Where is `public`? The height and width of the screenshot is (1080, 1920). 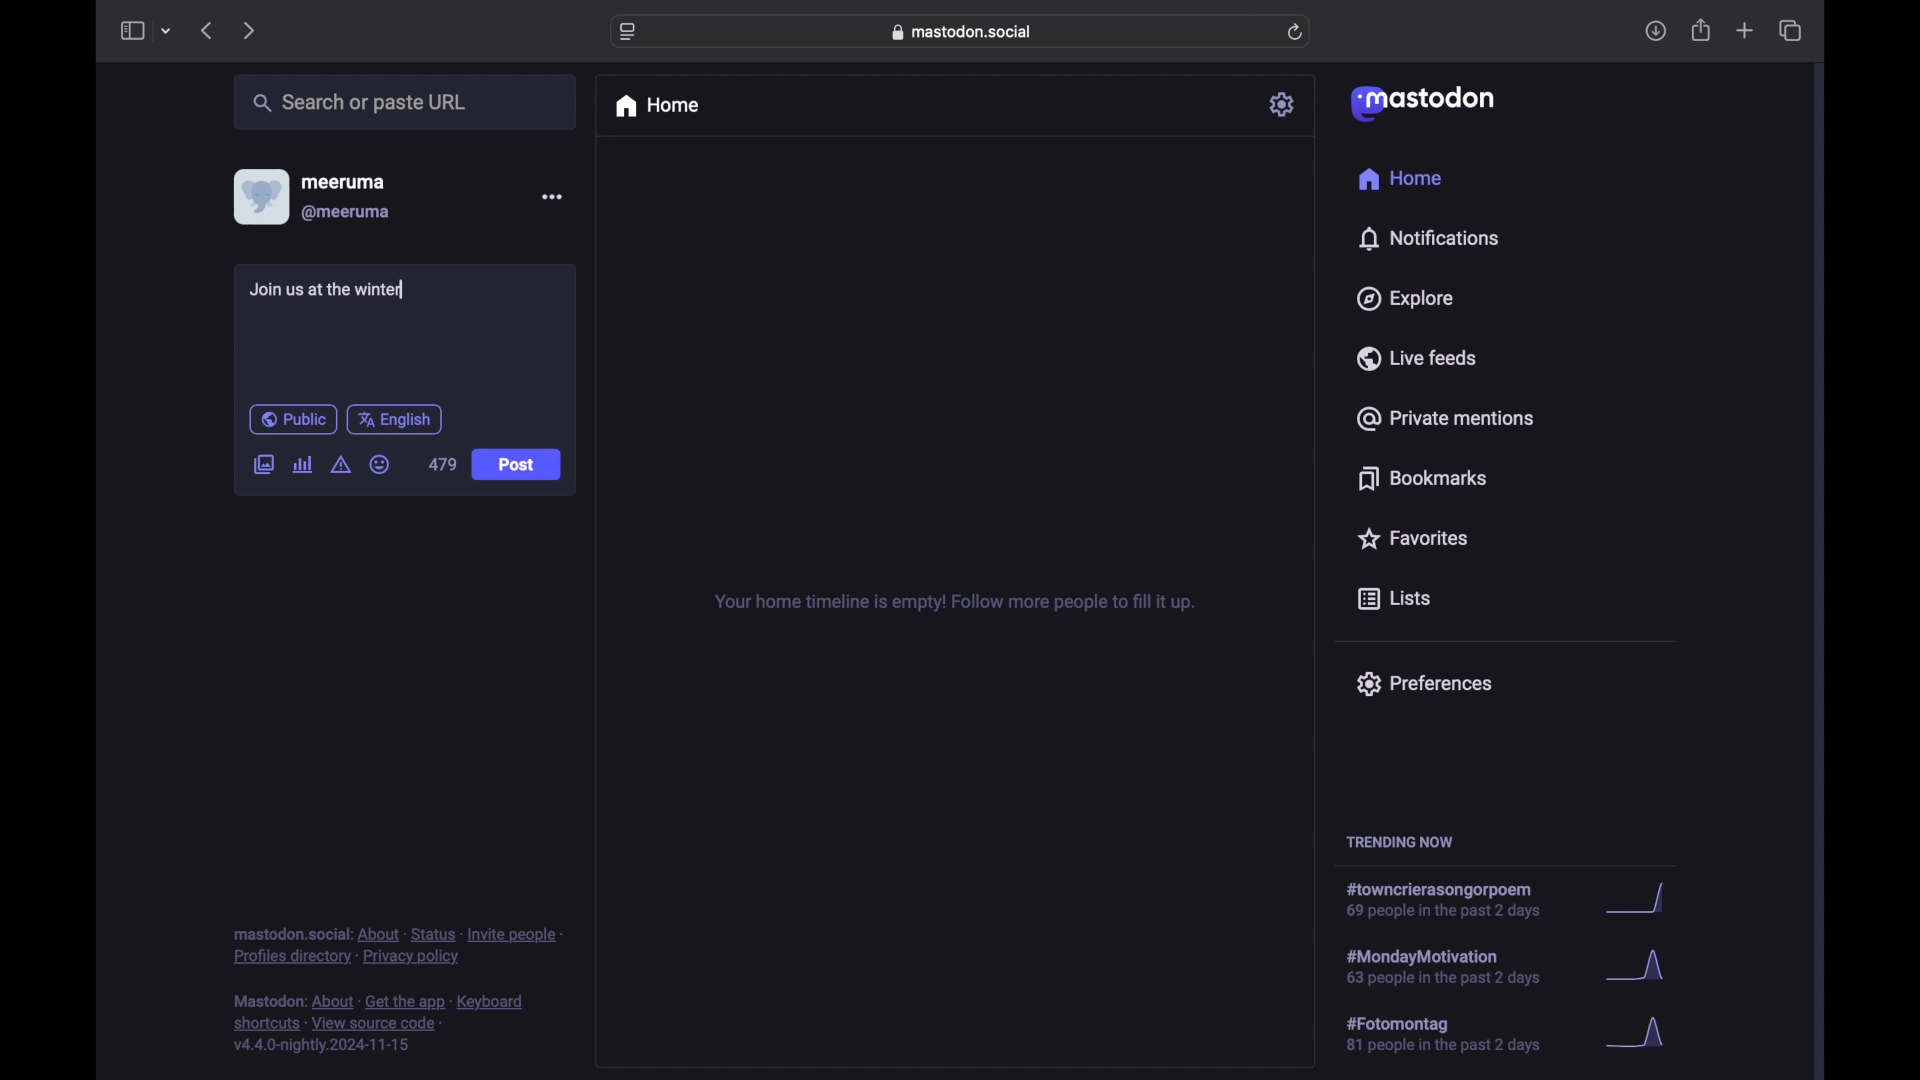 public is located at coordinates (292, 419).